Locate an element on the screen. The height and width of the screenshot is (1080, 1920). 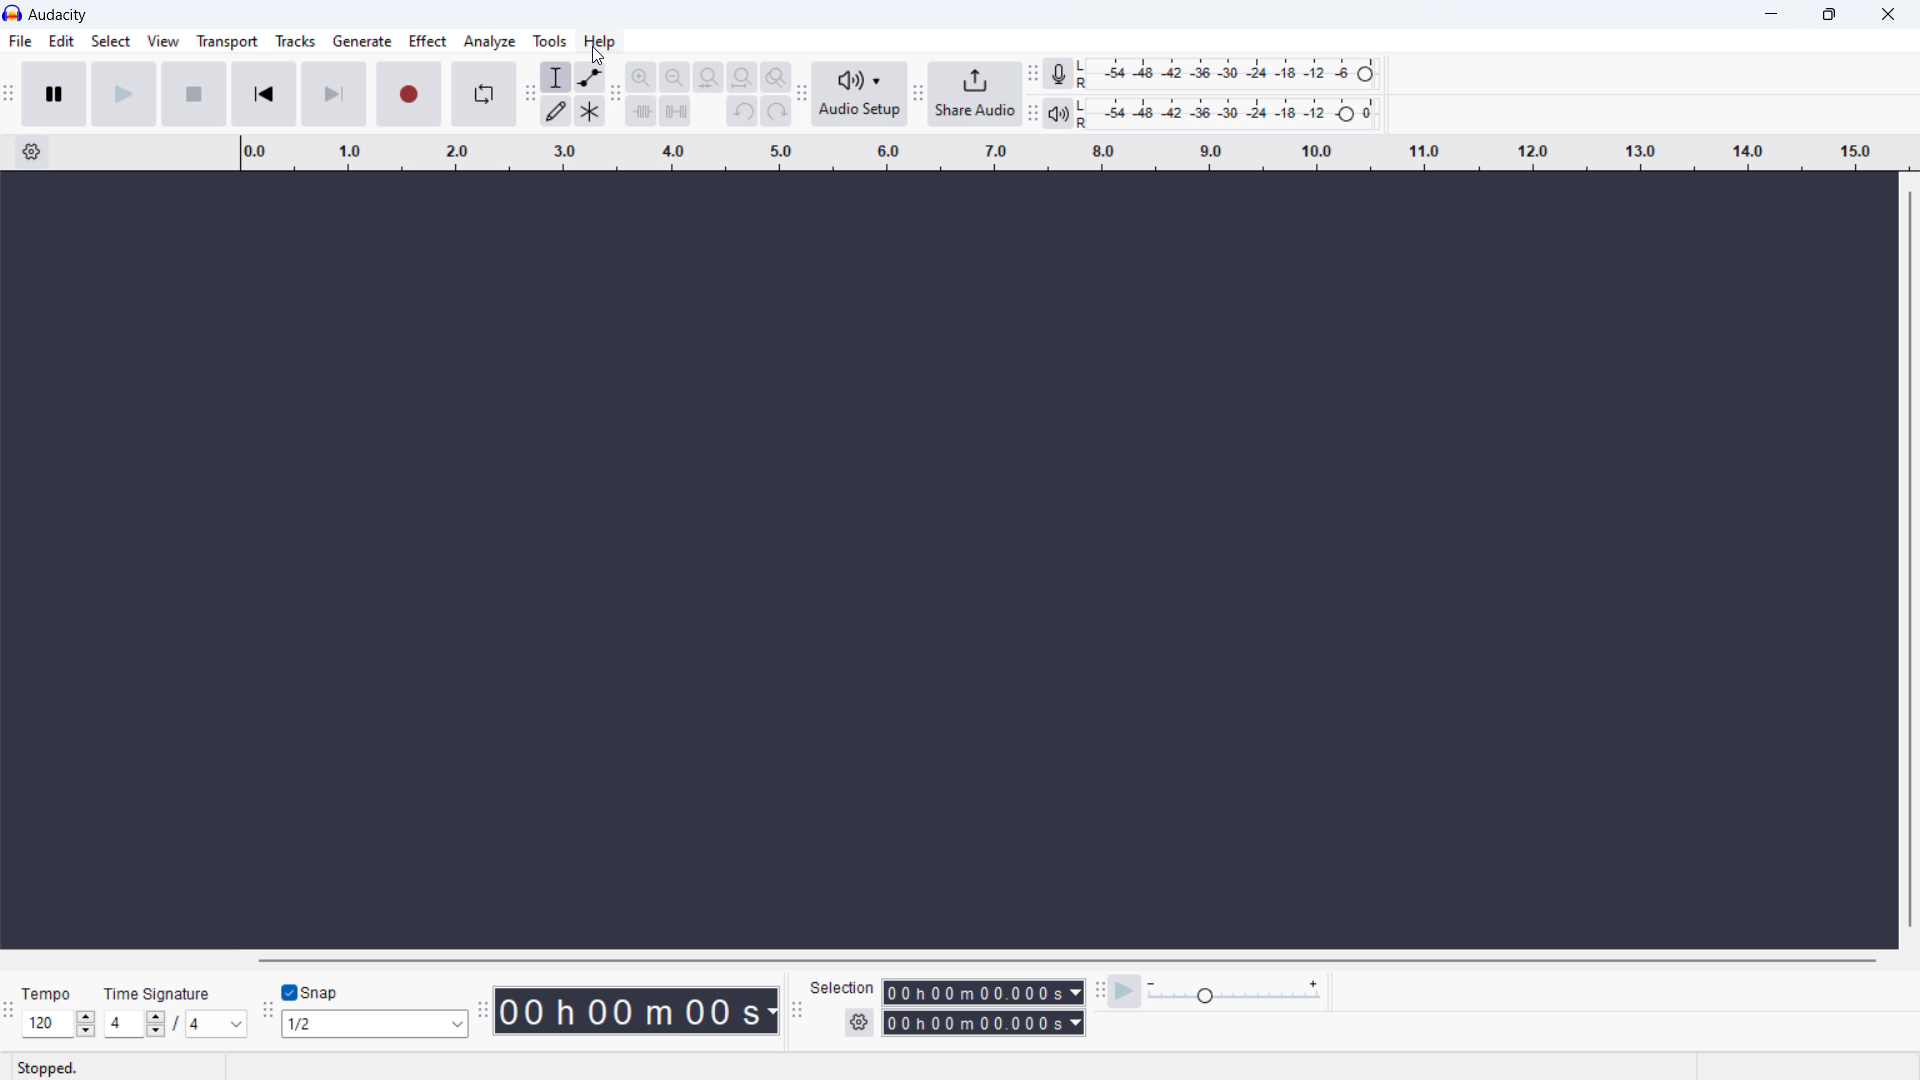
horizontal scrollbar is located at coordinates (1061, 960).